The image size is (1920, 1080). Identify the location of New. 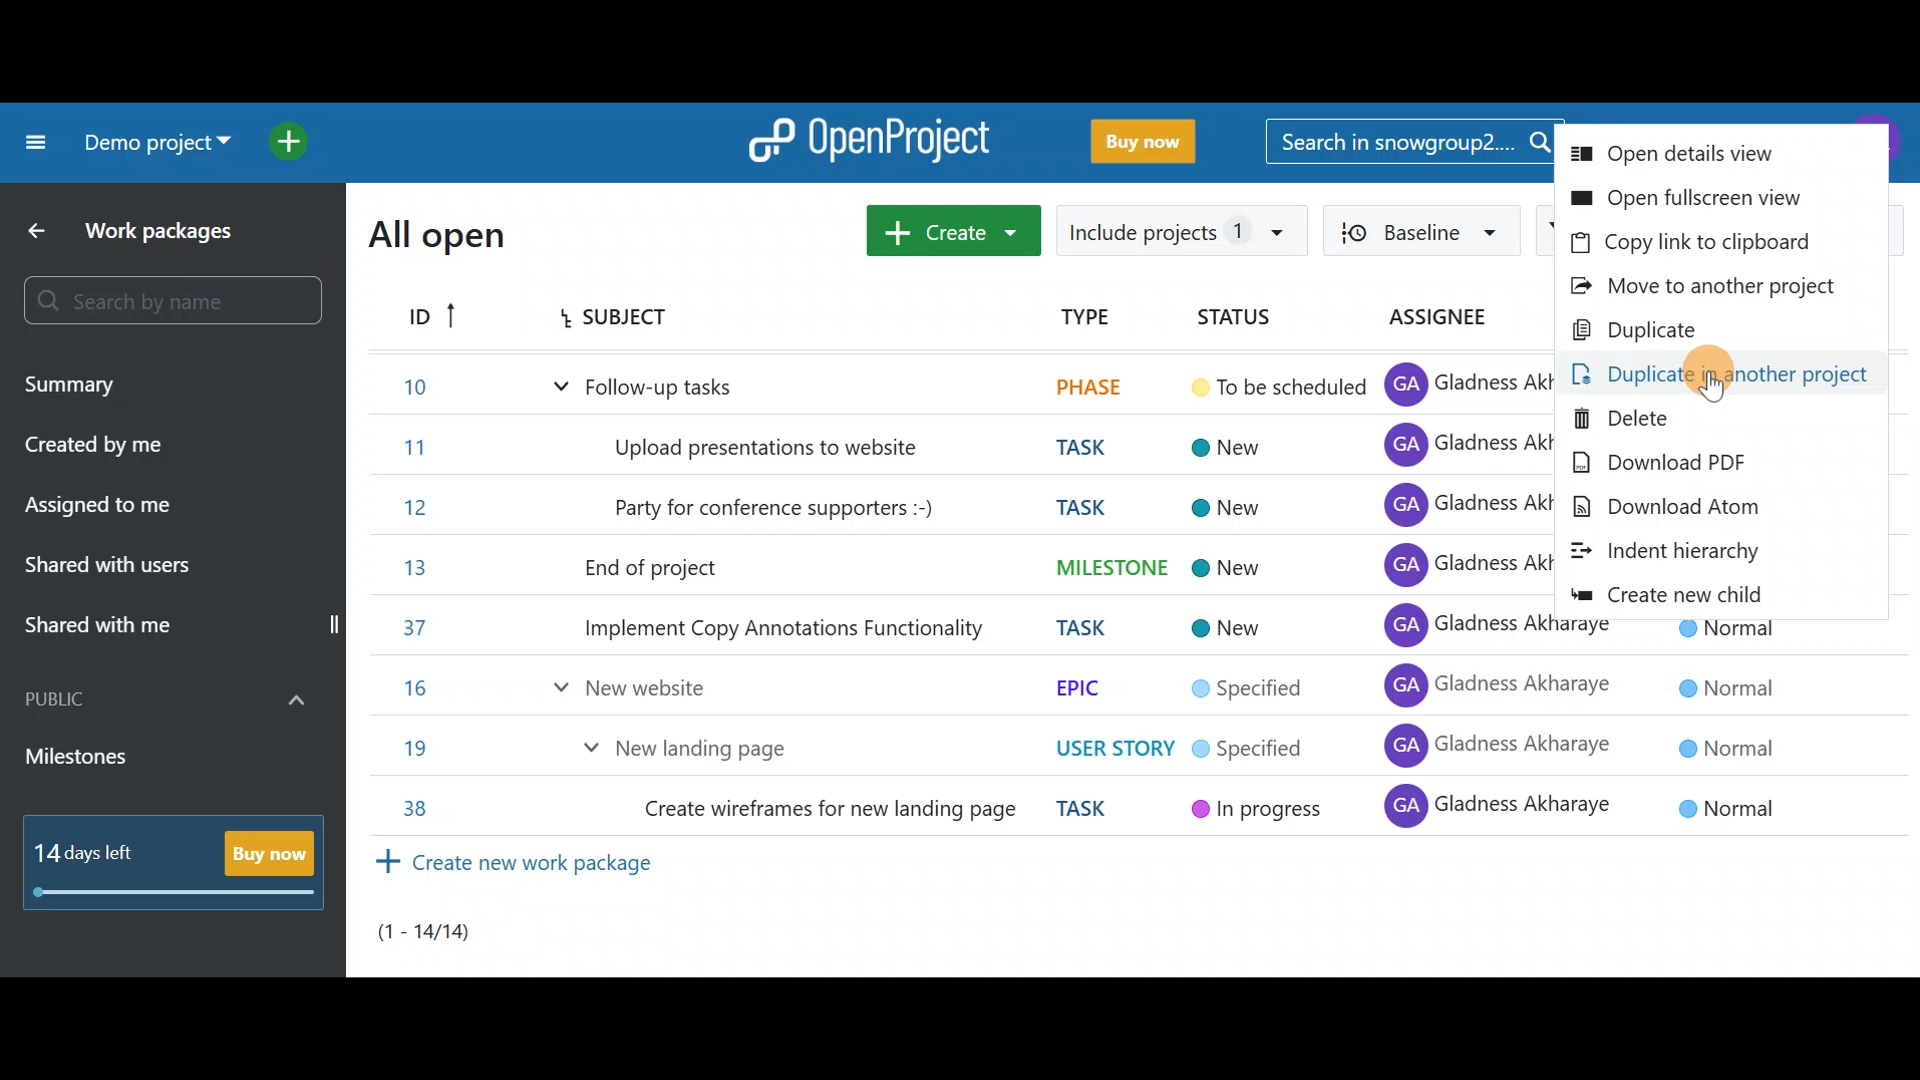
(1236, 630).